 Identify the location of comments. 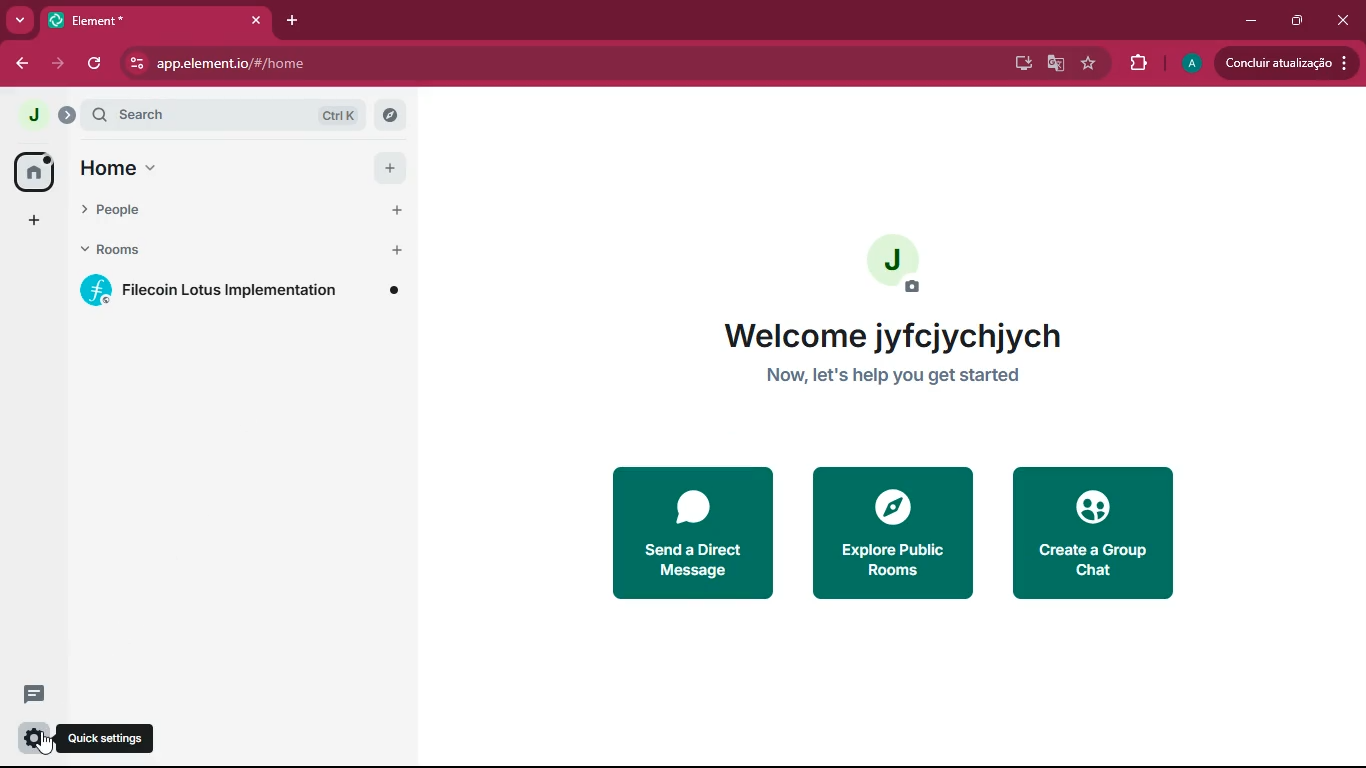
(34, 693).